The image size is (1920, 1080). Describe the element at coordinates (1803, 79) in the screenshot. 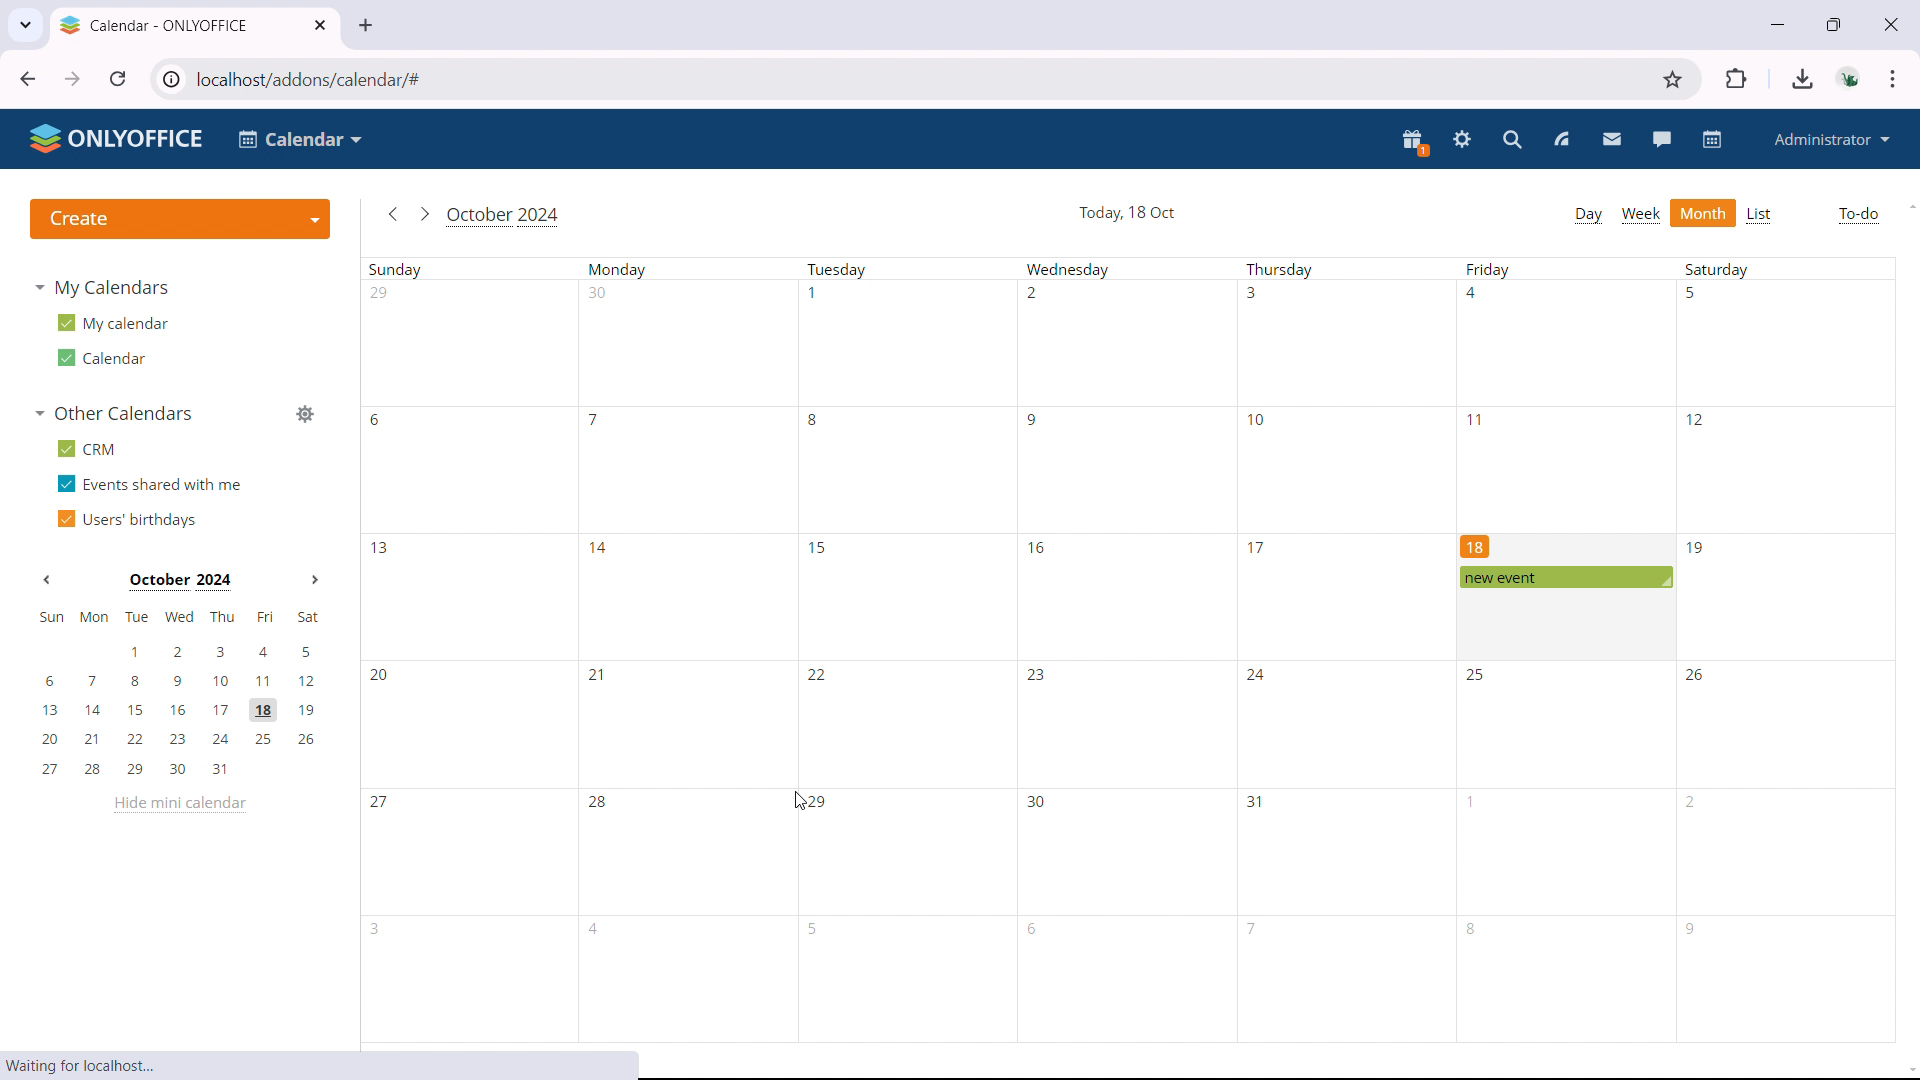

I see `downloads` at that location.